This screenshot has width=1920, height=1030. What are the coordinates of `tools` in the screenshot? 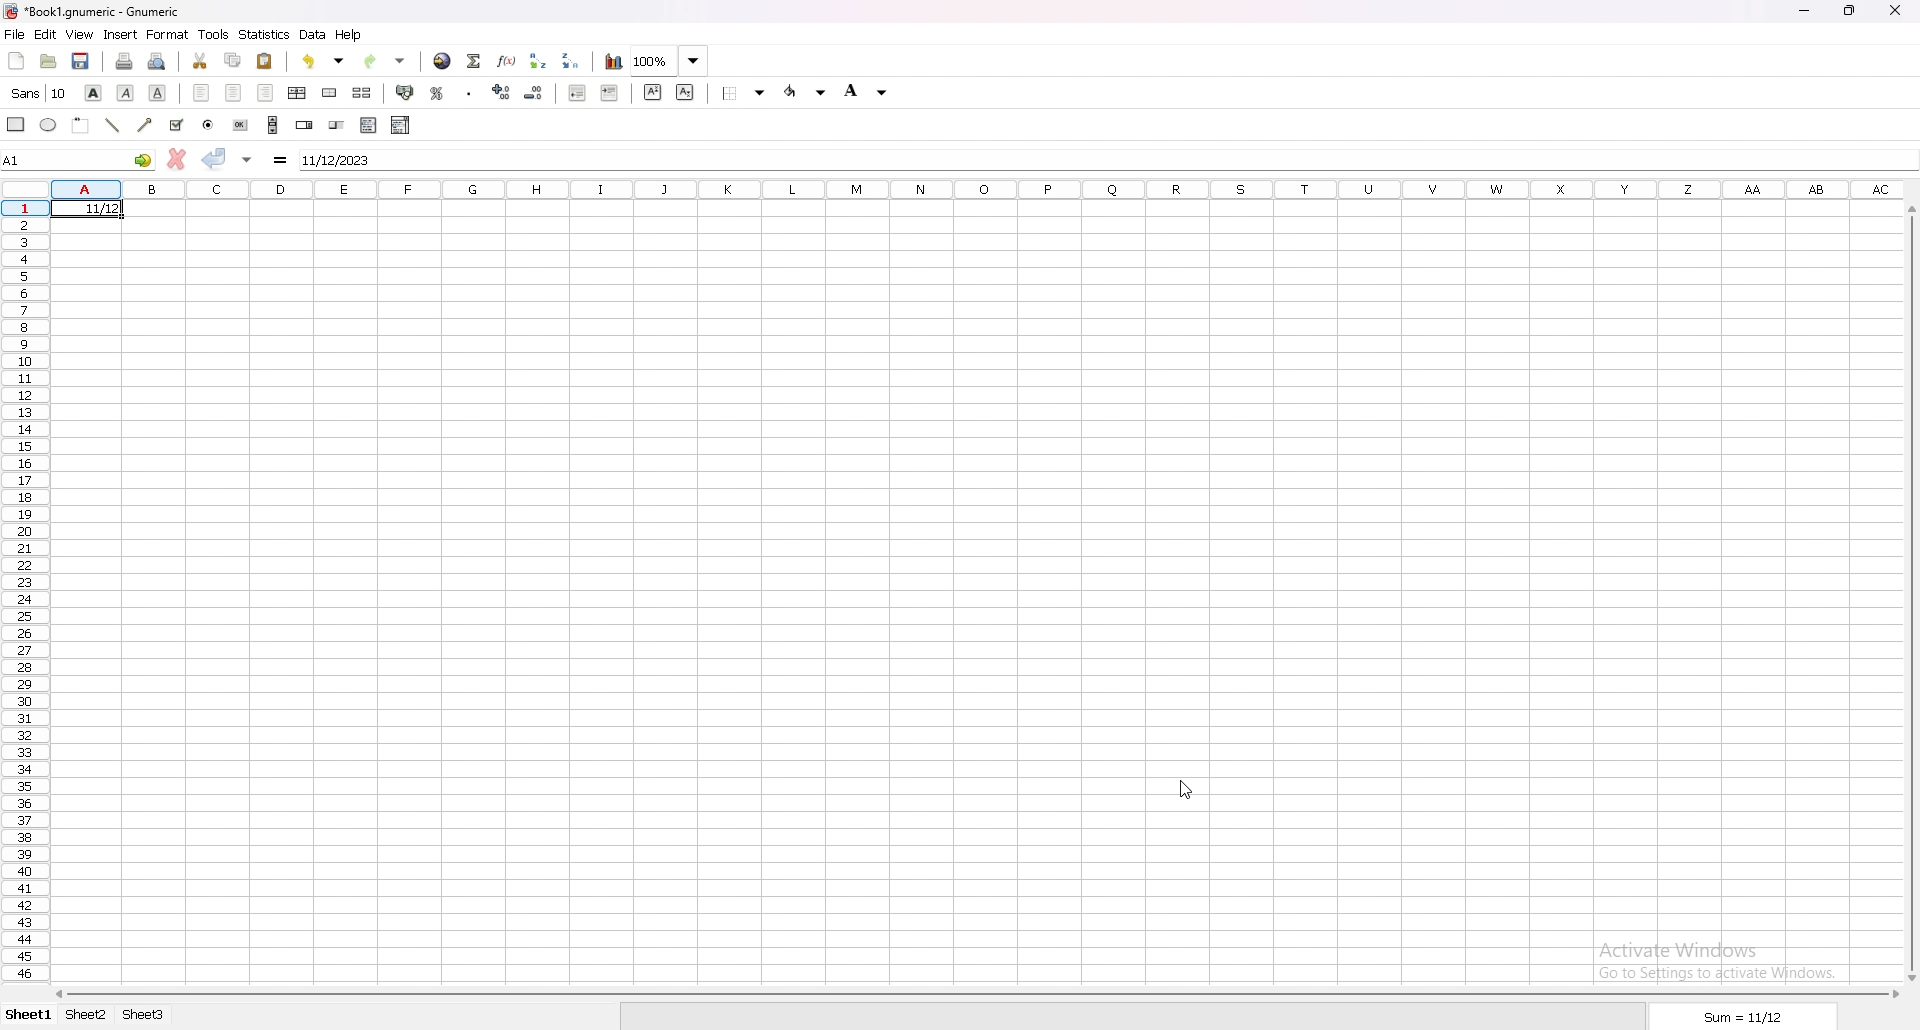 It's located at (213, 35).